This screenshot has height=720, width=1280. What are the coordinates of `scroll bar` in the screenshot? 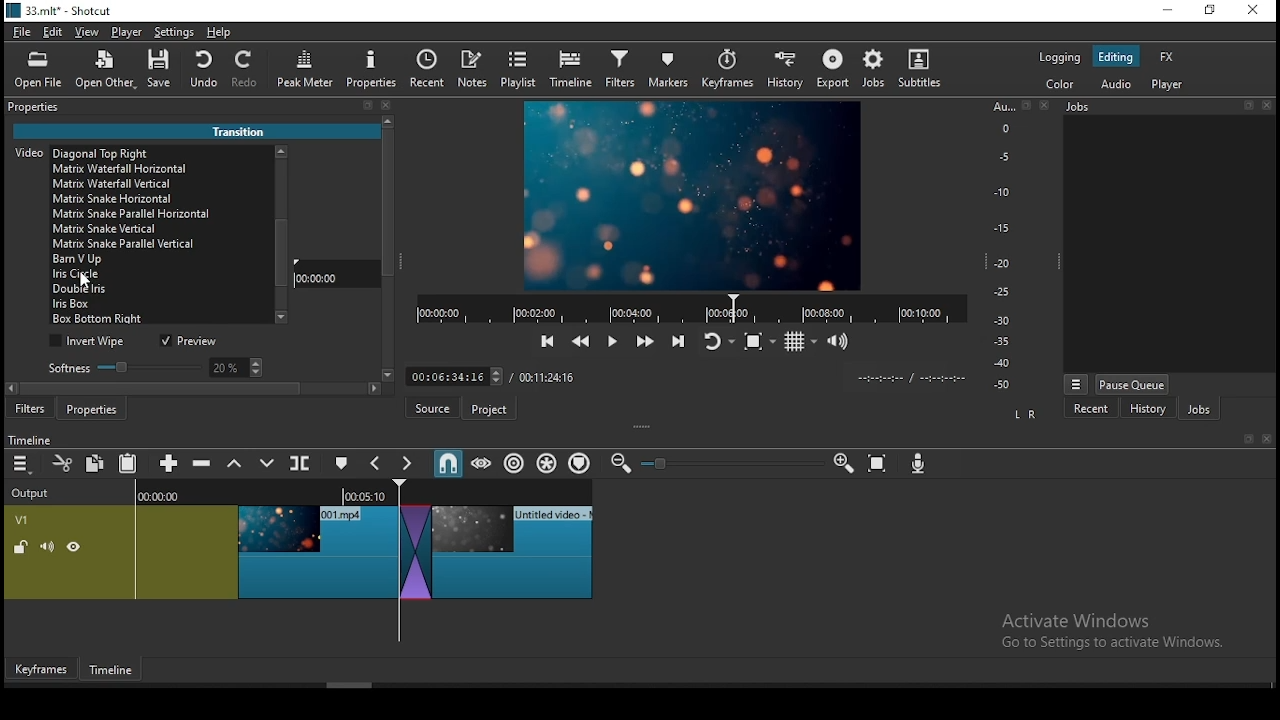 It's located at (277, 233).